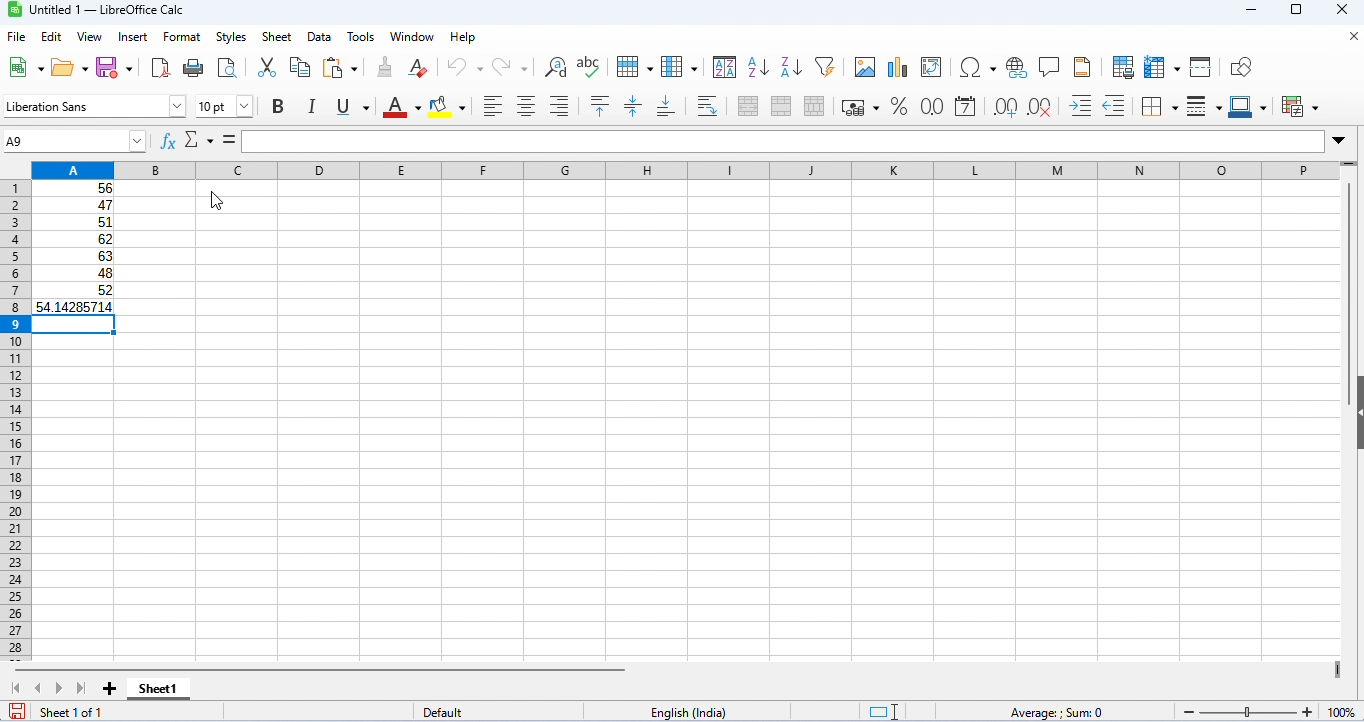 The height and width of the screenshot is (722, 1364). What do you see at coordinates (192, 67) in the screenshot?
I see `print` at bounding box center [192, 67].